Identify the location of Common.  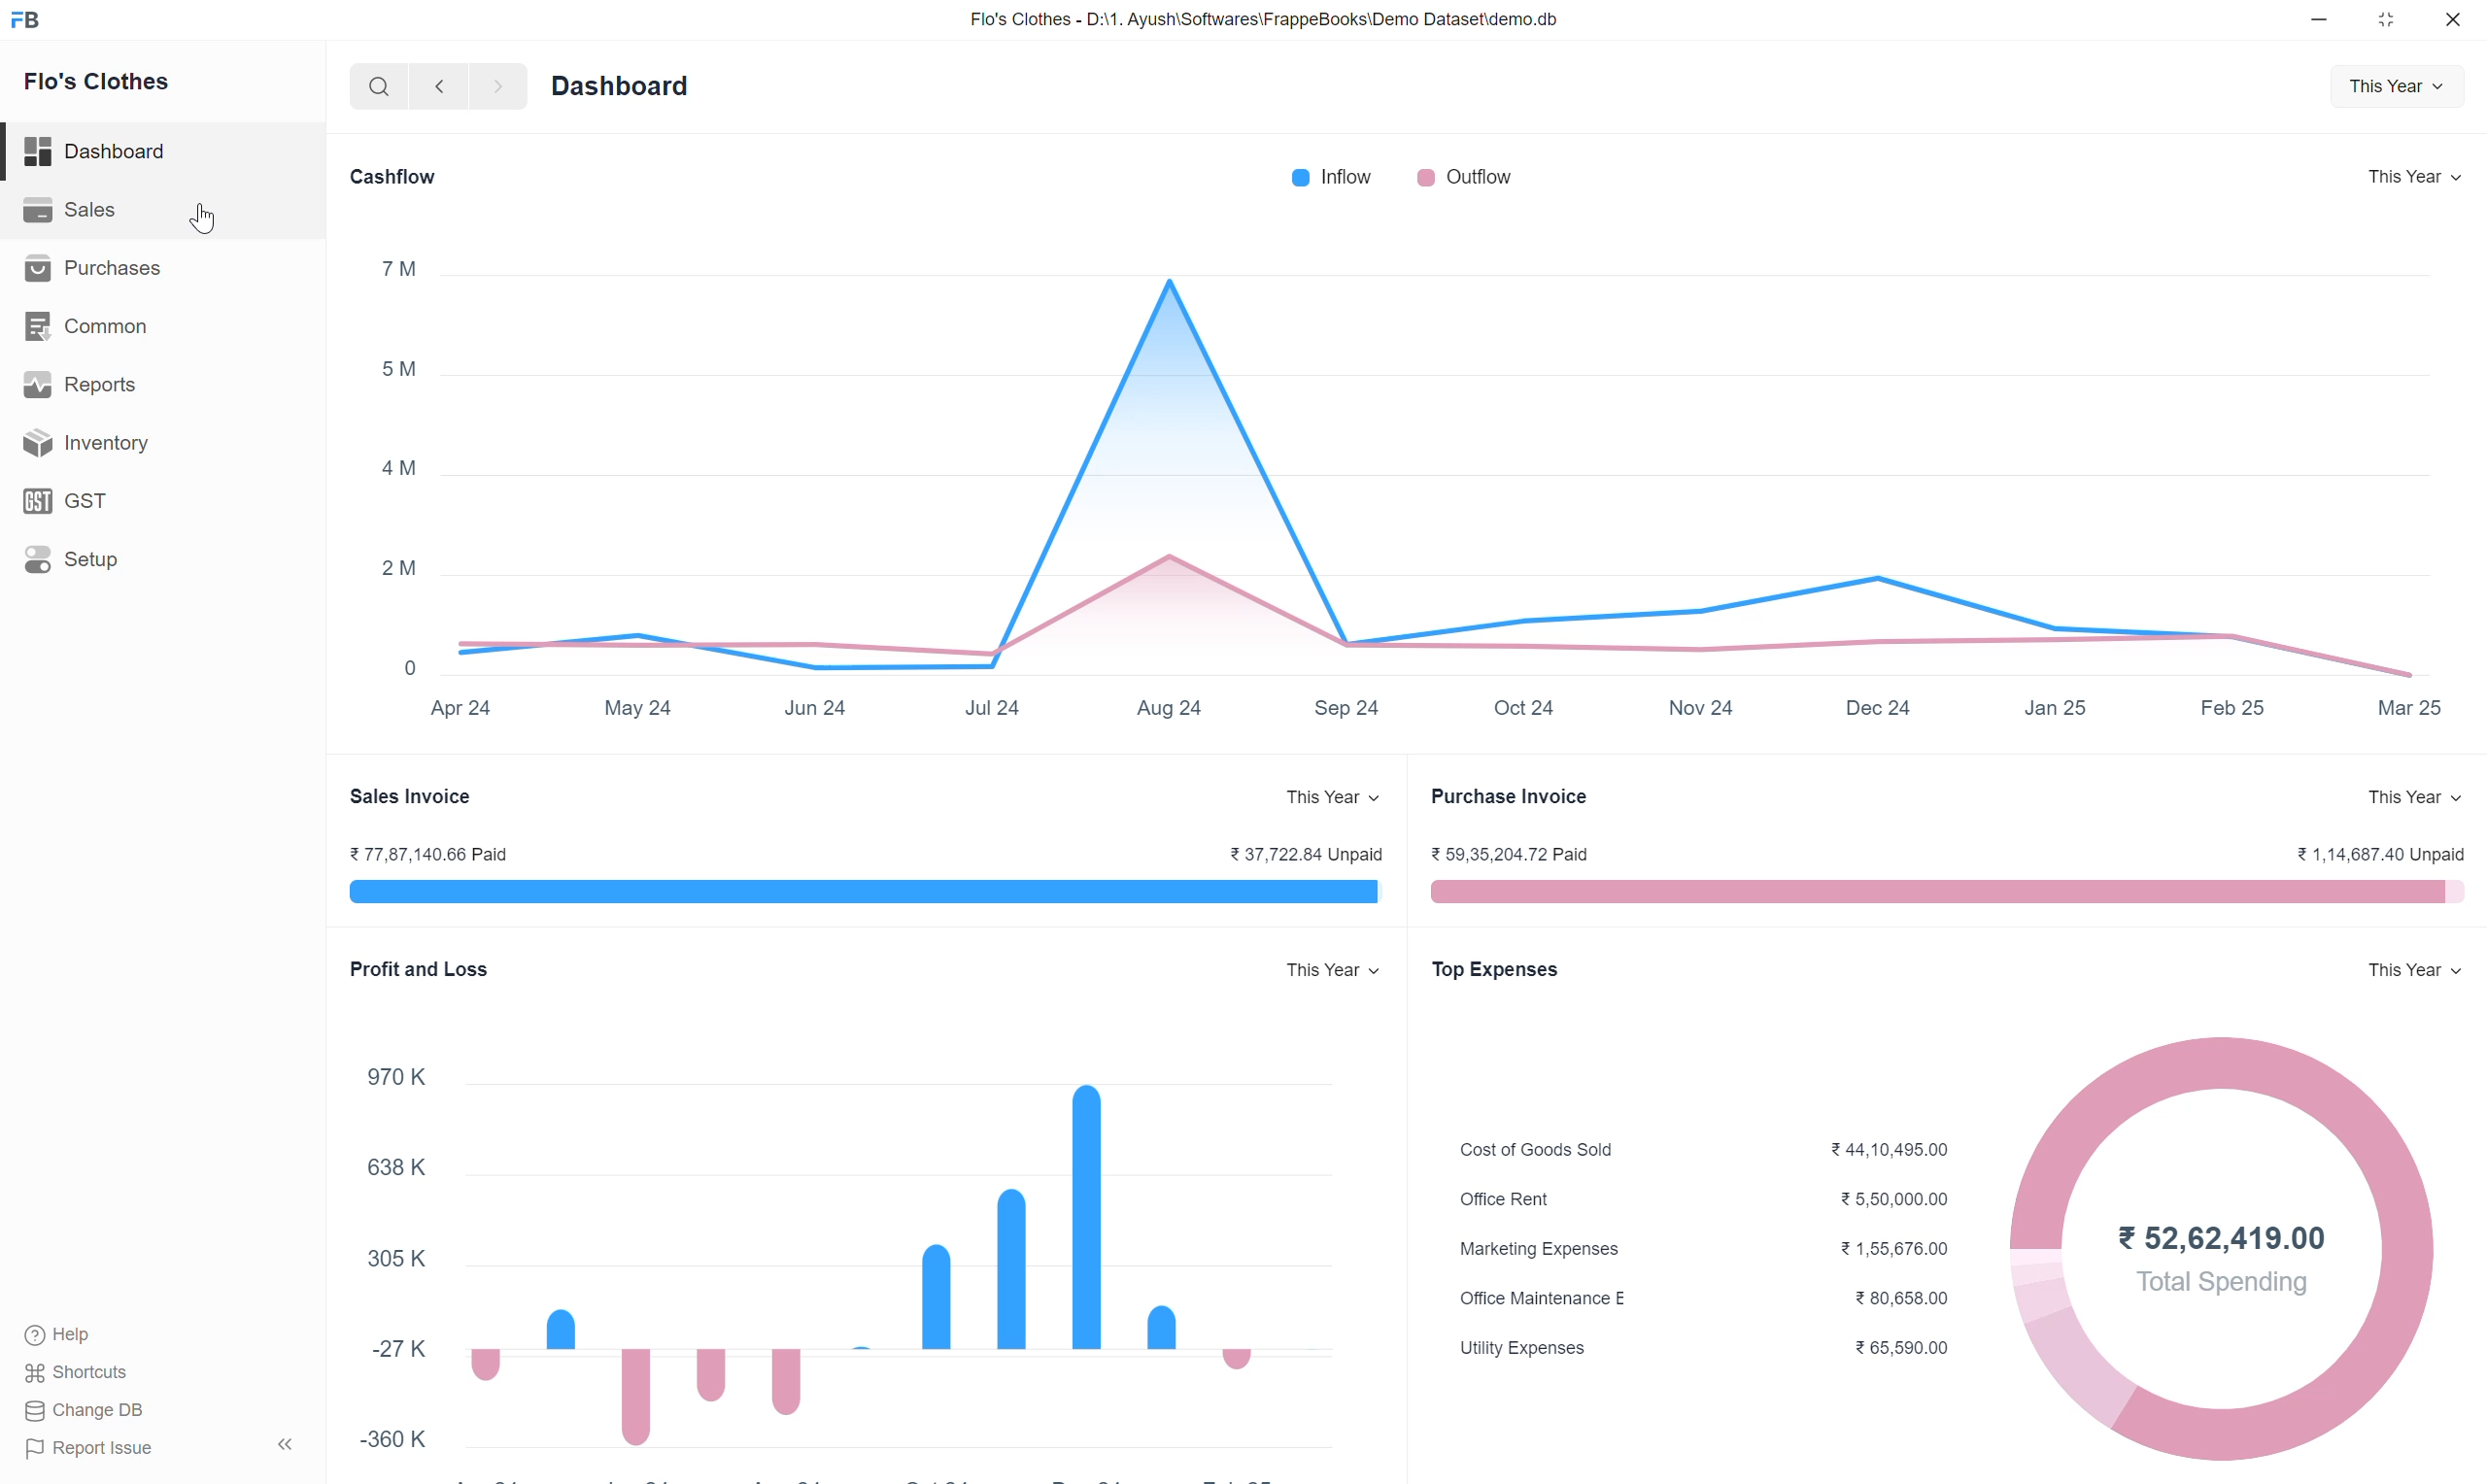
(81, 327).